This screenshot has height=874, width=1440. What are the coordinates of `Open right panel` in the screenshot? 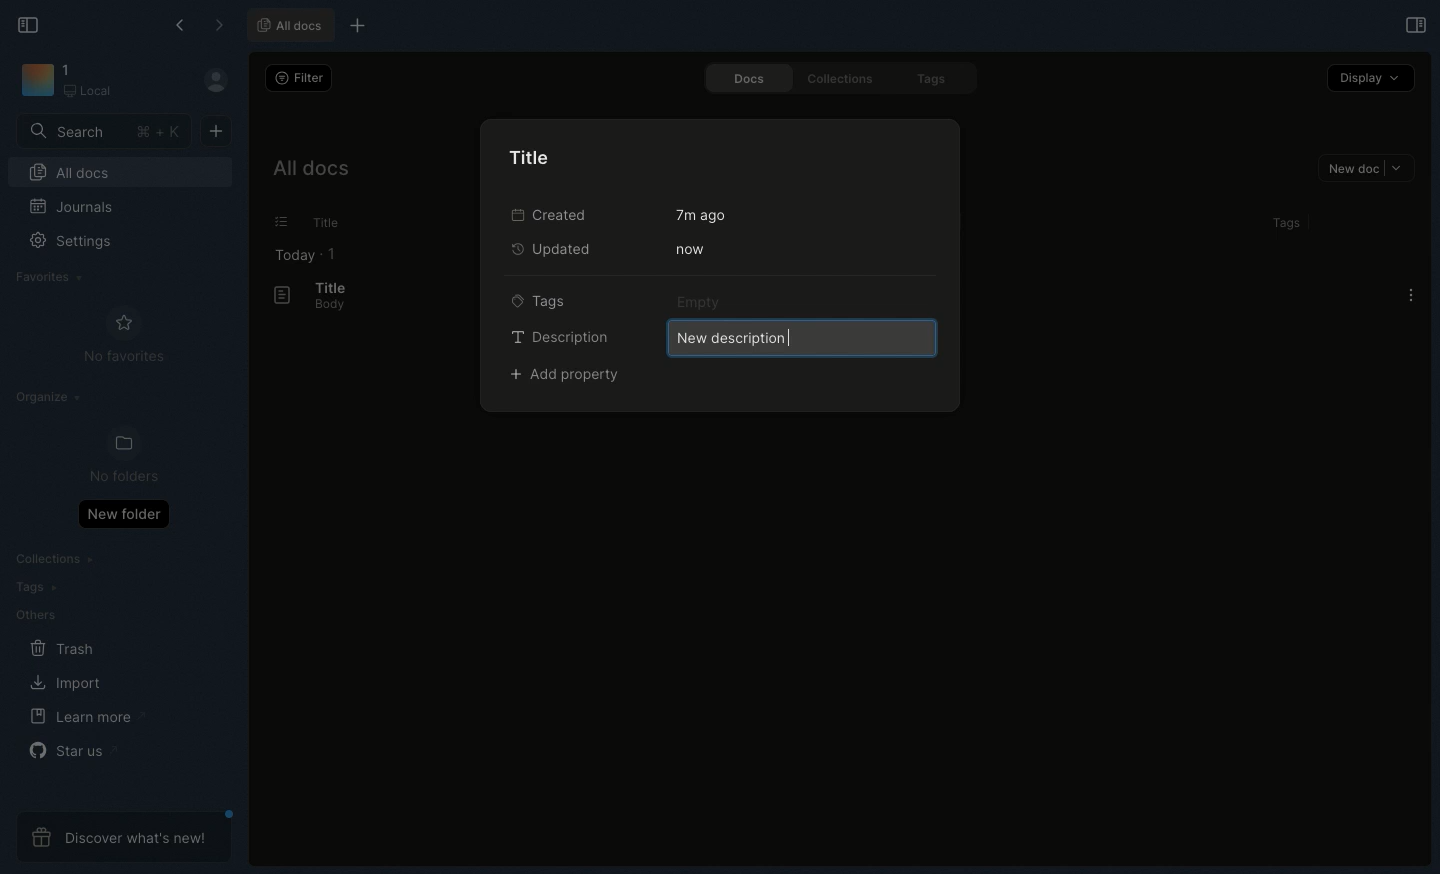 It's located at (1413, 24).